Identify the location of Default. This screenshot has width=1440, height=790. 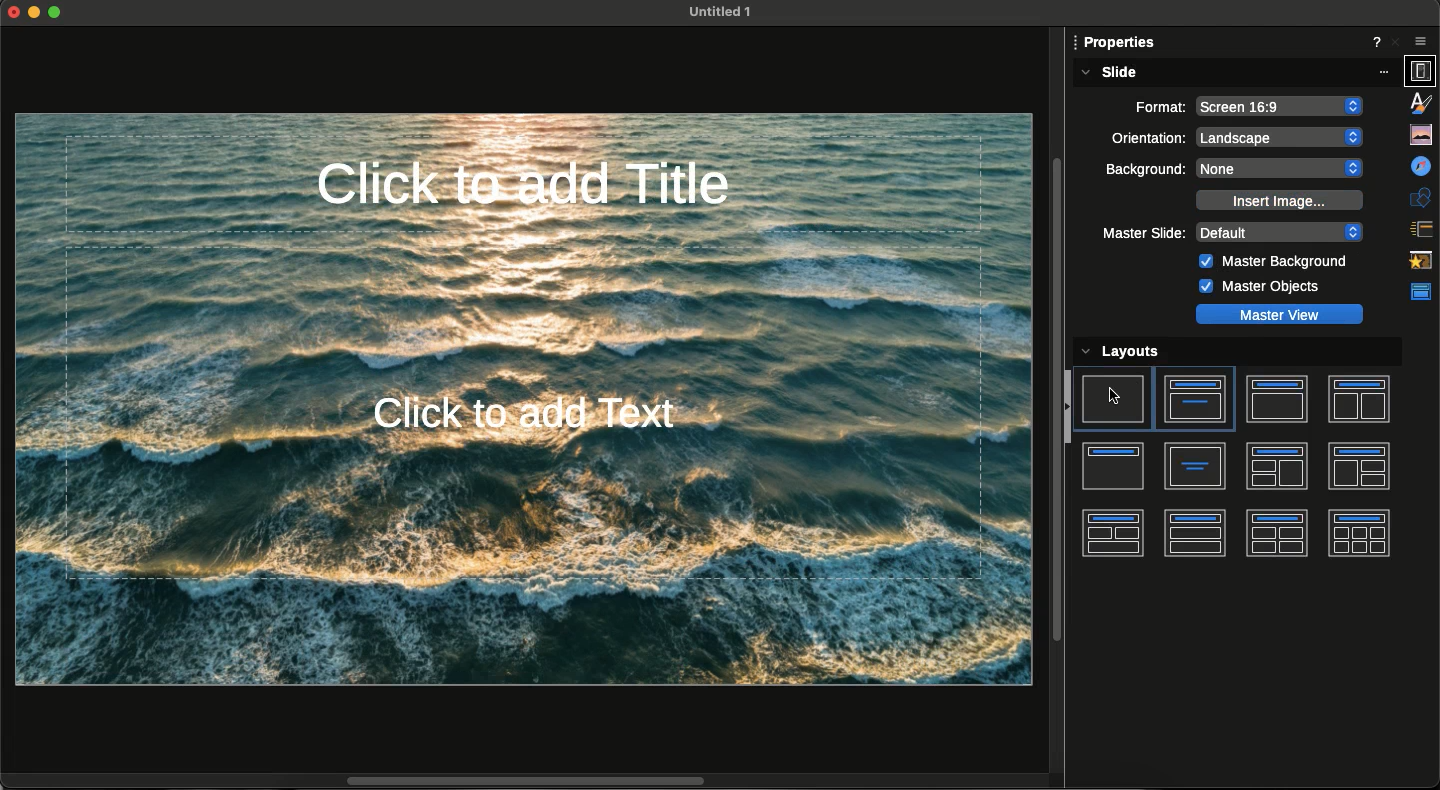
(1280, 232).